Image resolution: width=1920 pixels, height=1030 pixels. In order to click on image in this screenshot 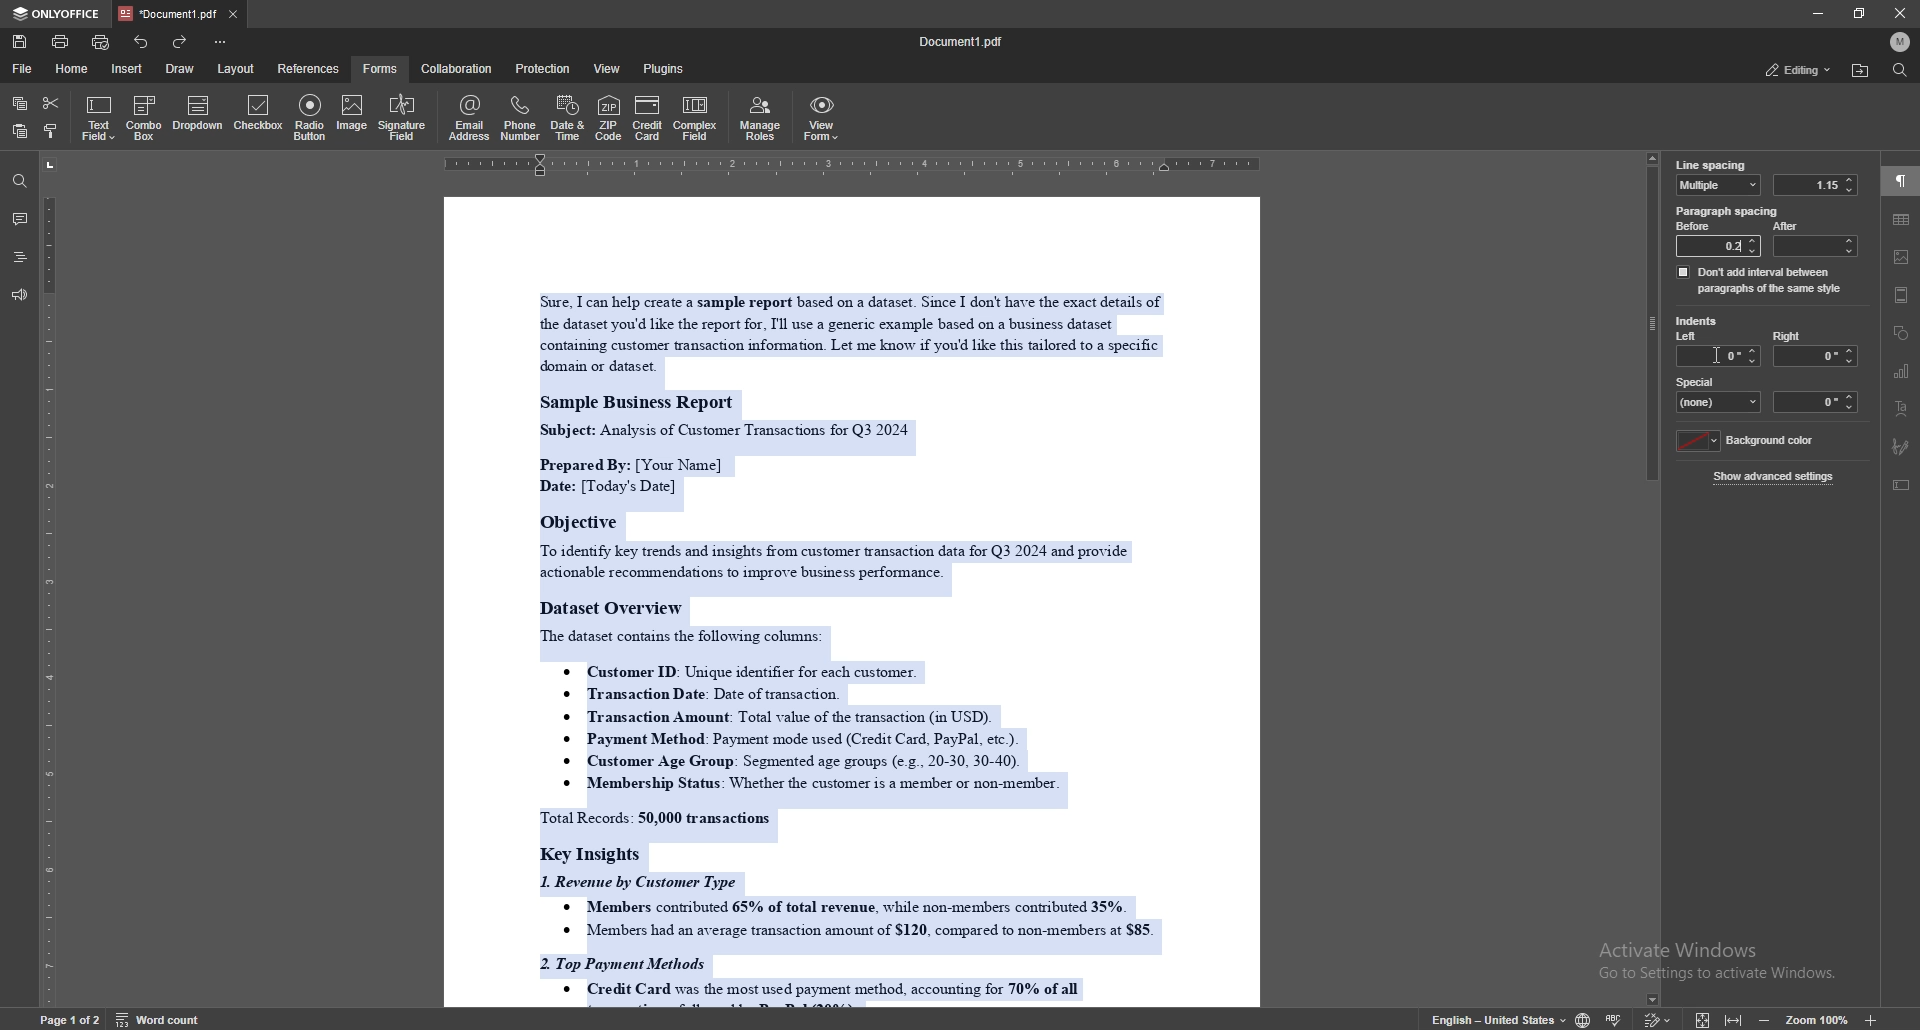, I will do `click(350, 115)`.